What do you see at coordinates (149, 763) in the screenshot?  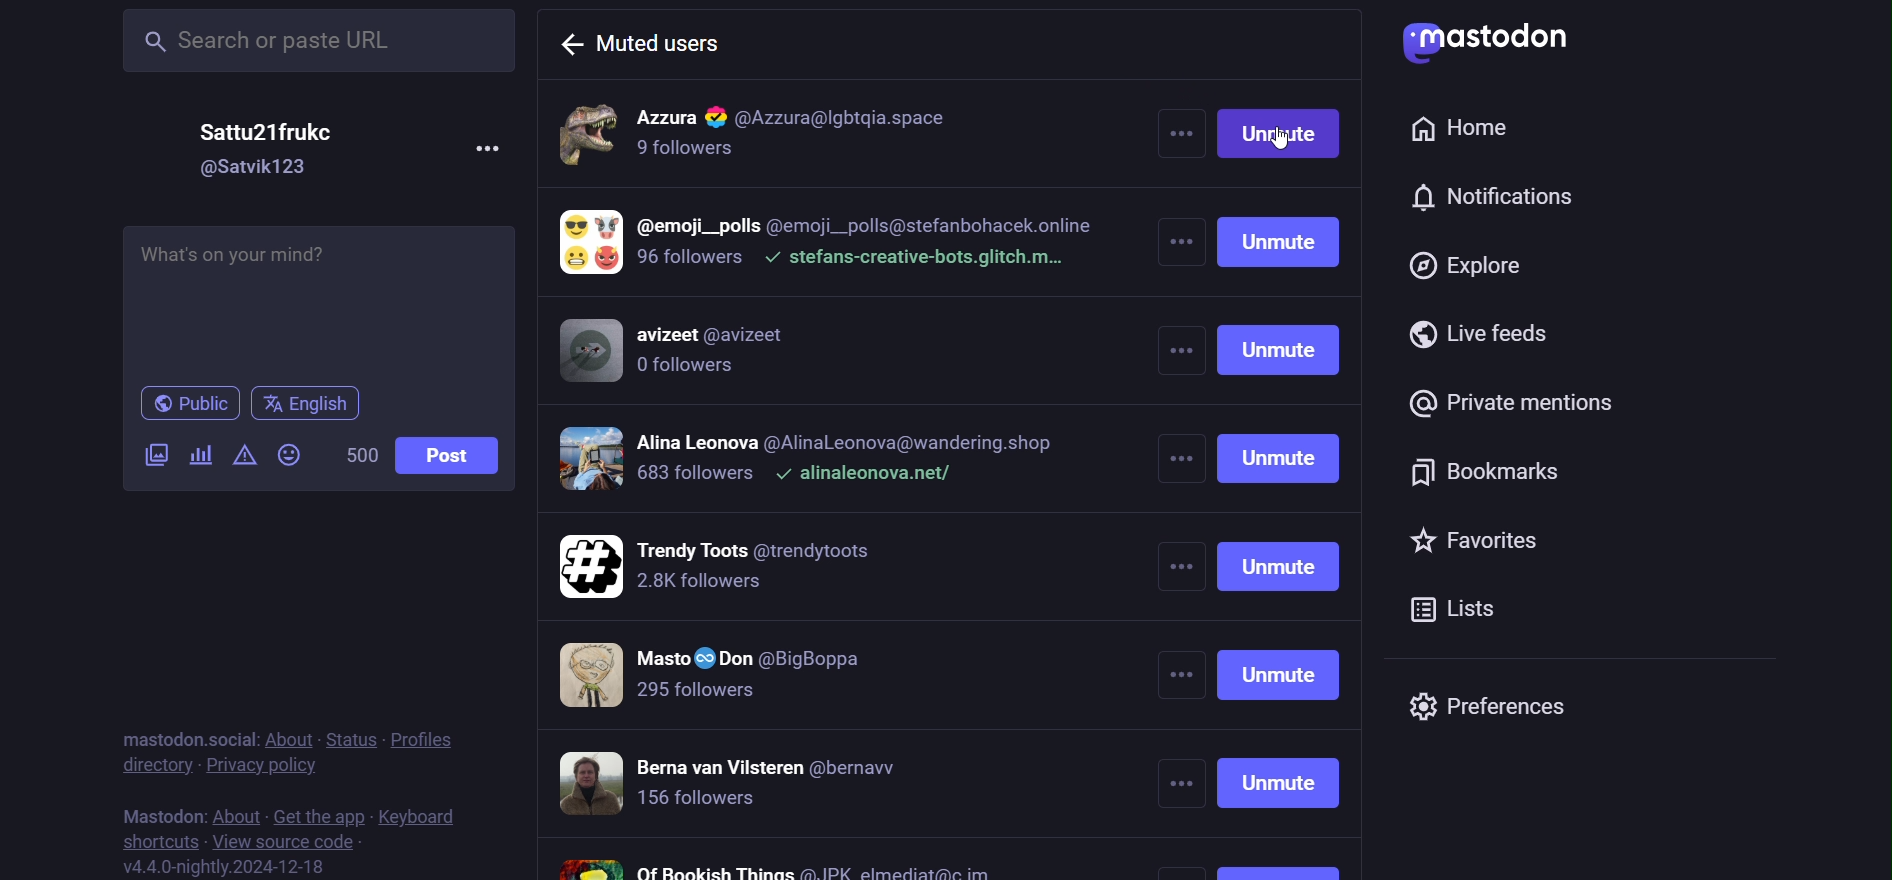 I see `directory` at bounding box center [149, 763].